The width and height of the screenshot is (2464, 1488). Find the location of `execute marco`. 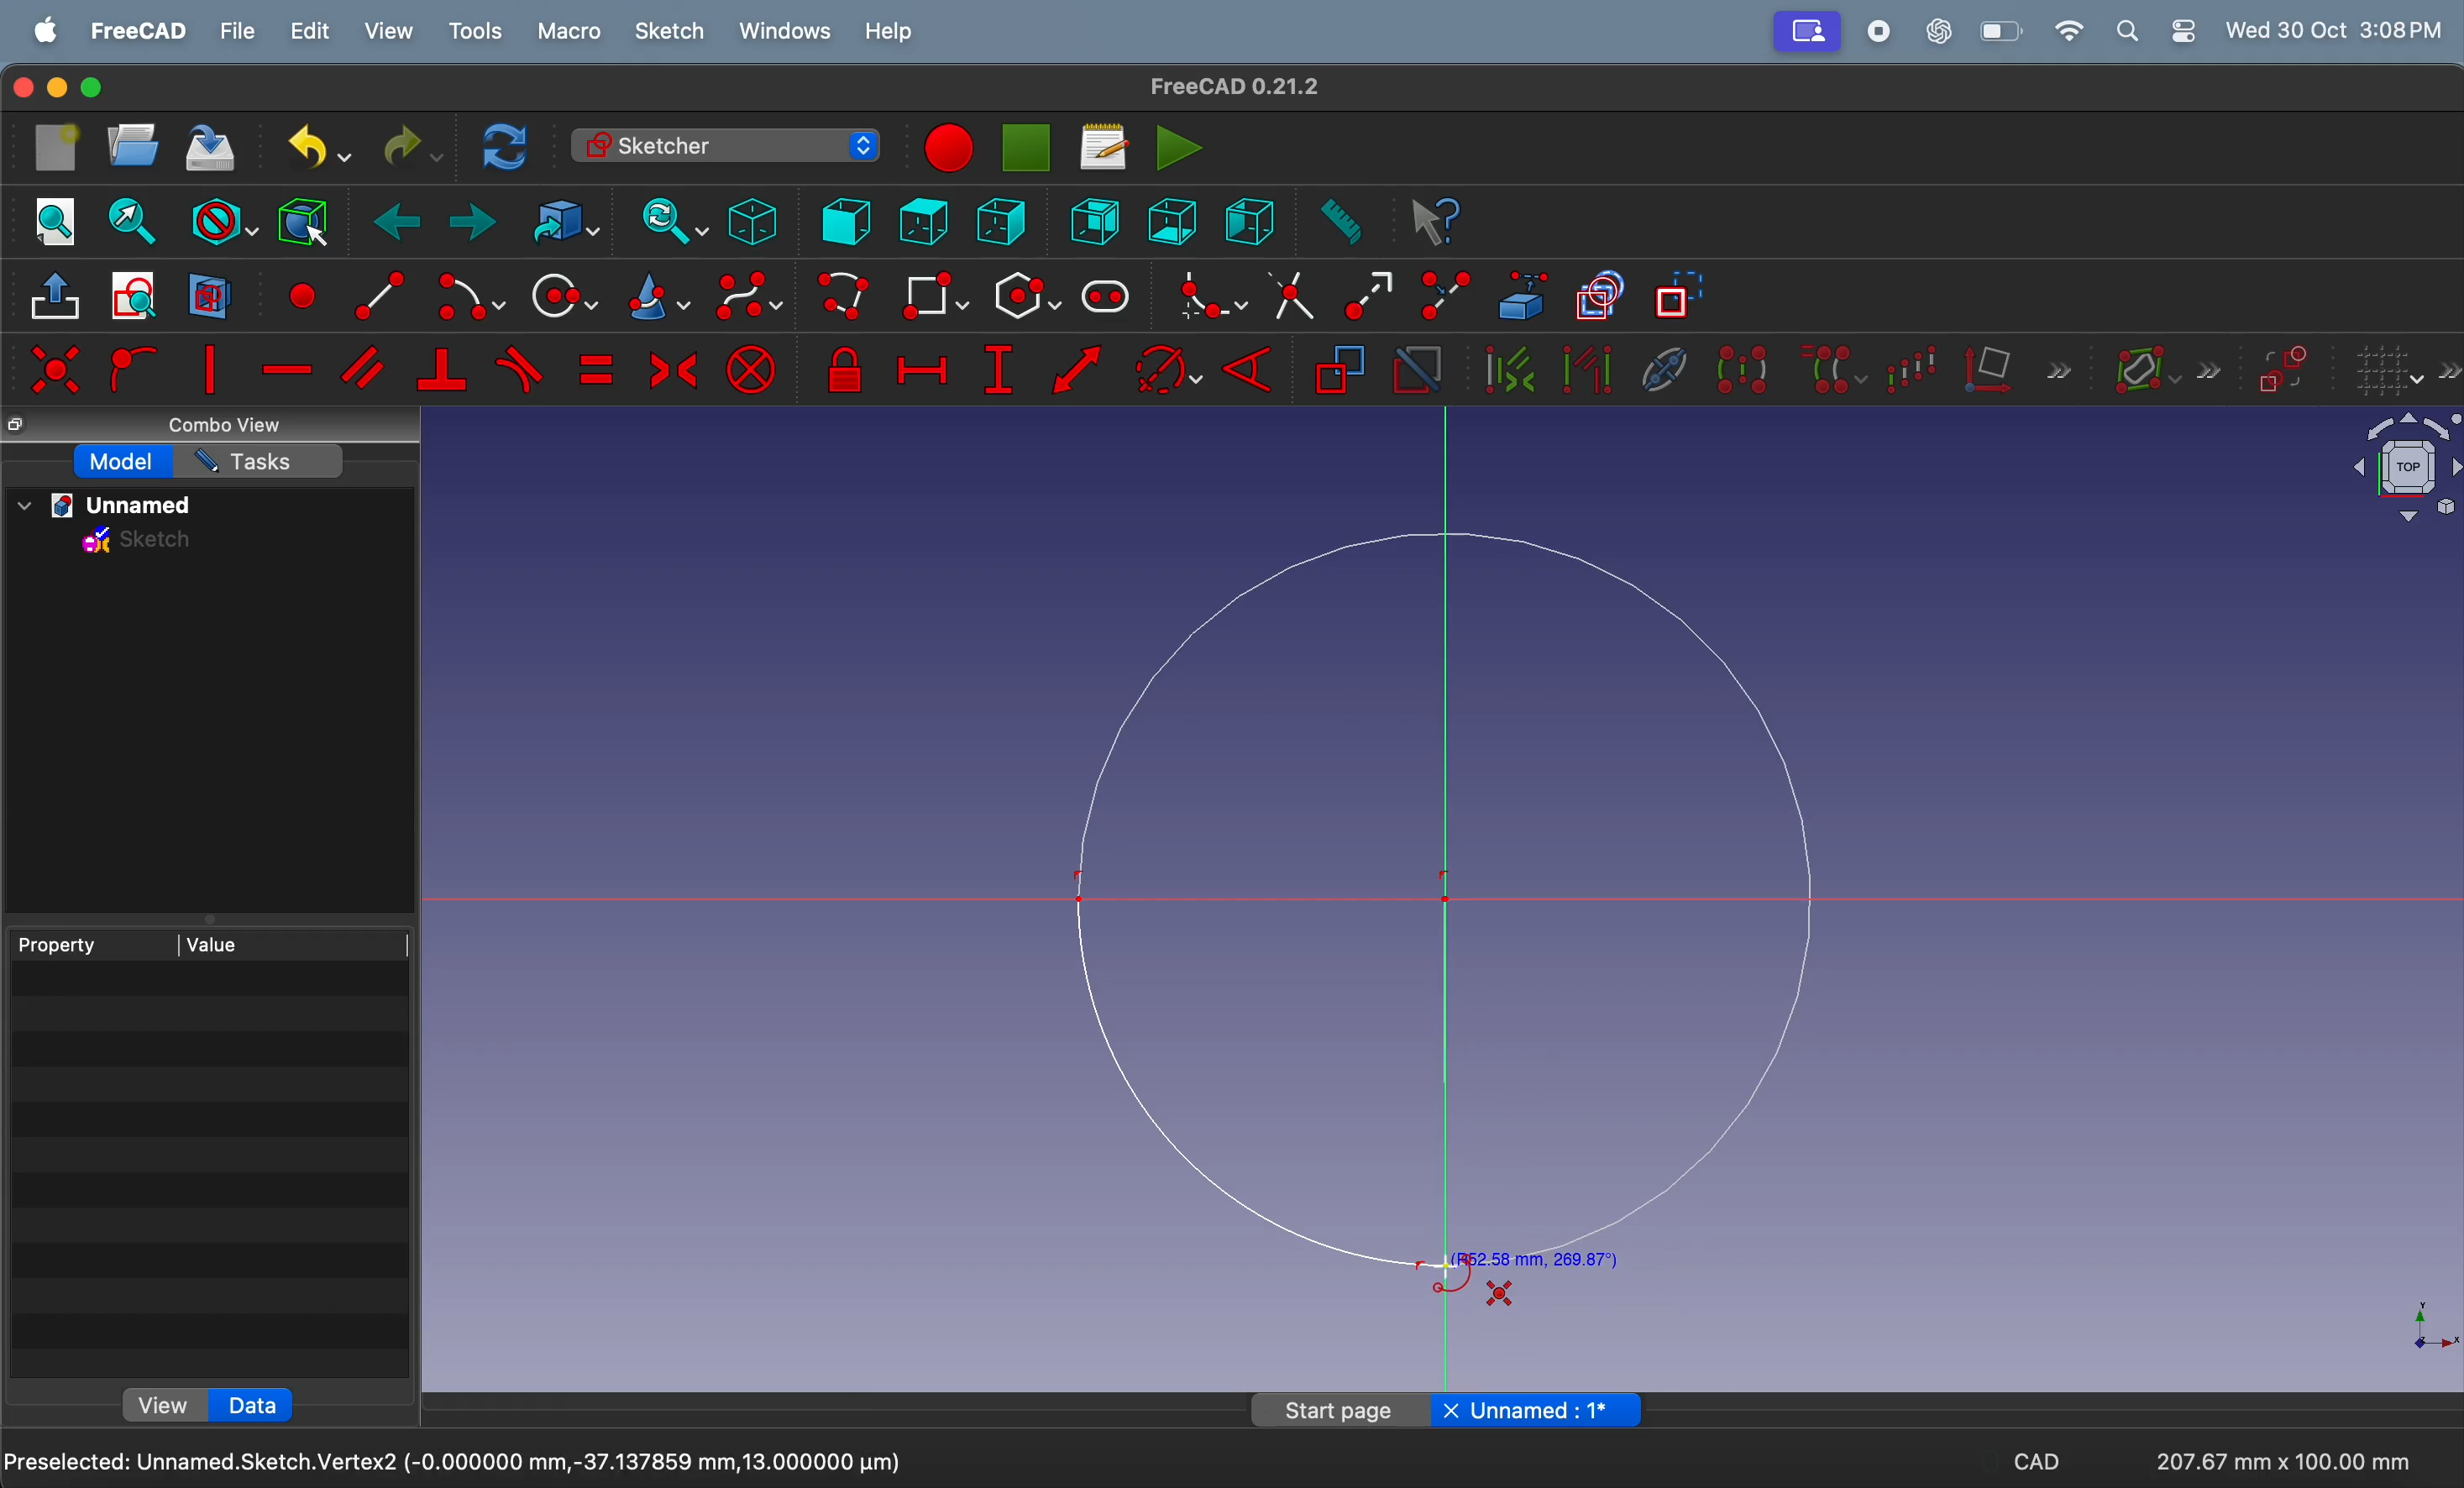

execute marco is located at coordinates (1180, 147).